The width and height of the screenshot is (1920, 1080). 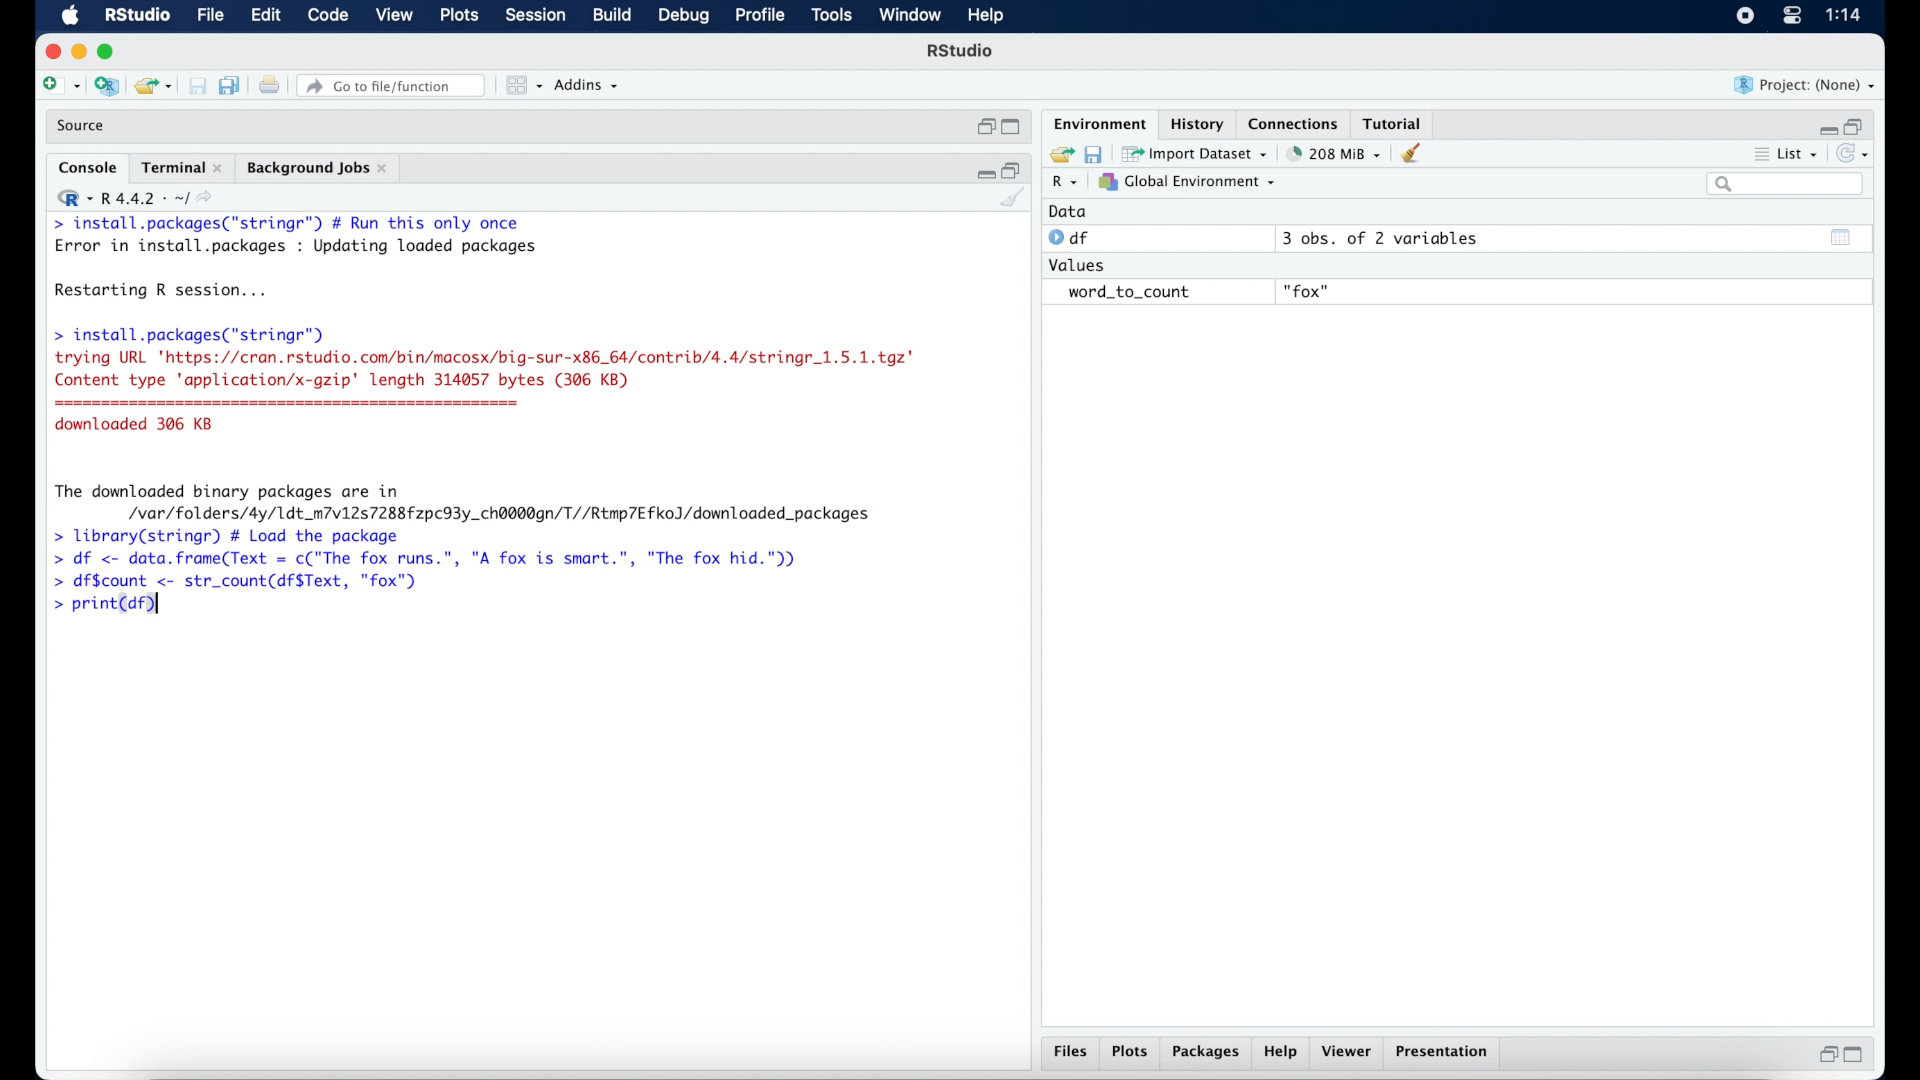 I want to click on save, so click(x=200, y=87).